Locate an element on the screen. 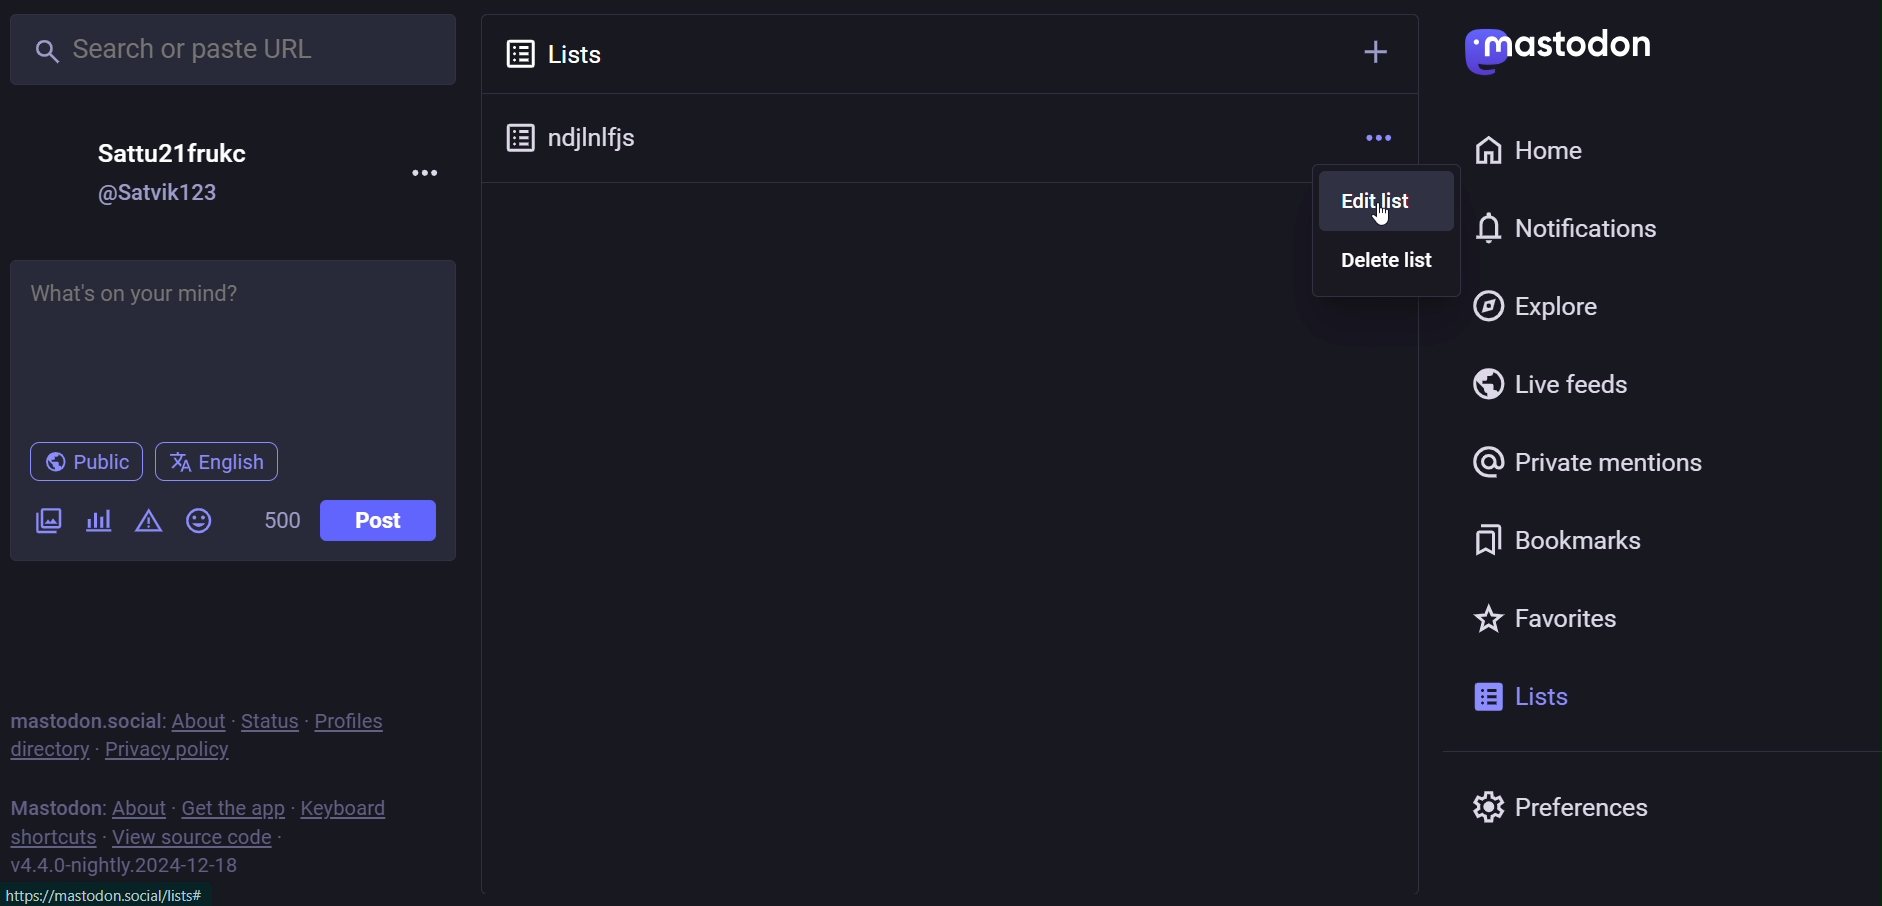  lists is located at coordinates (557, 55).